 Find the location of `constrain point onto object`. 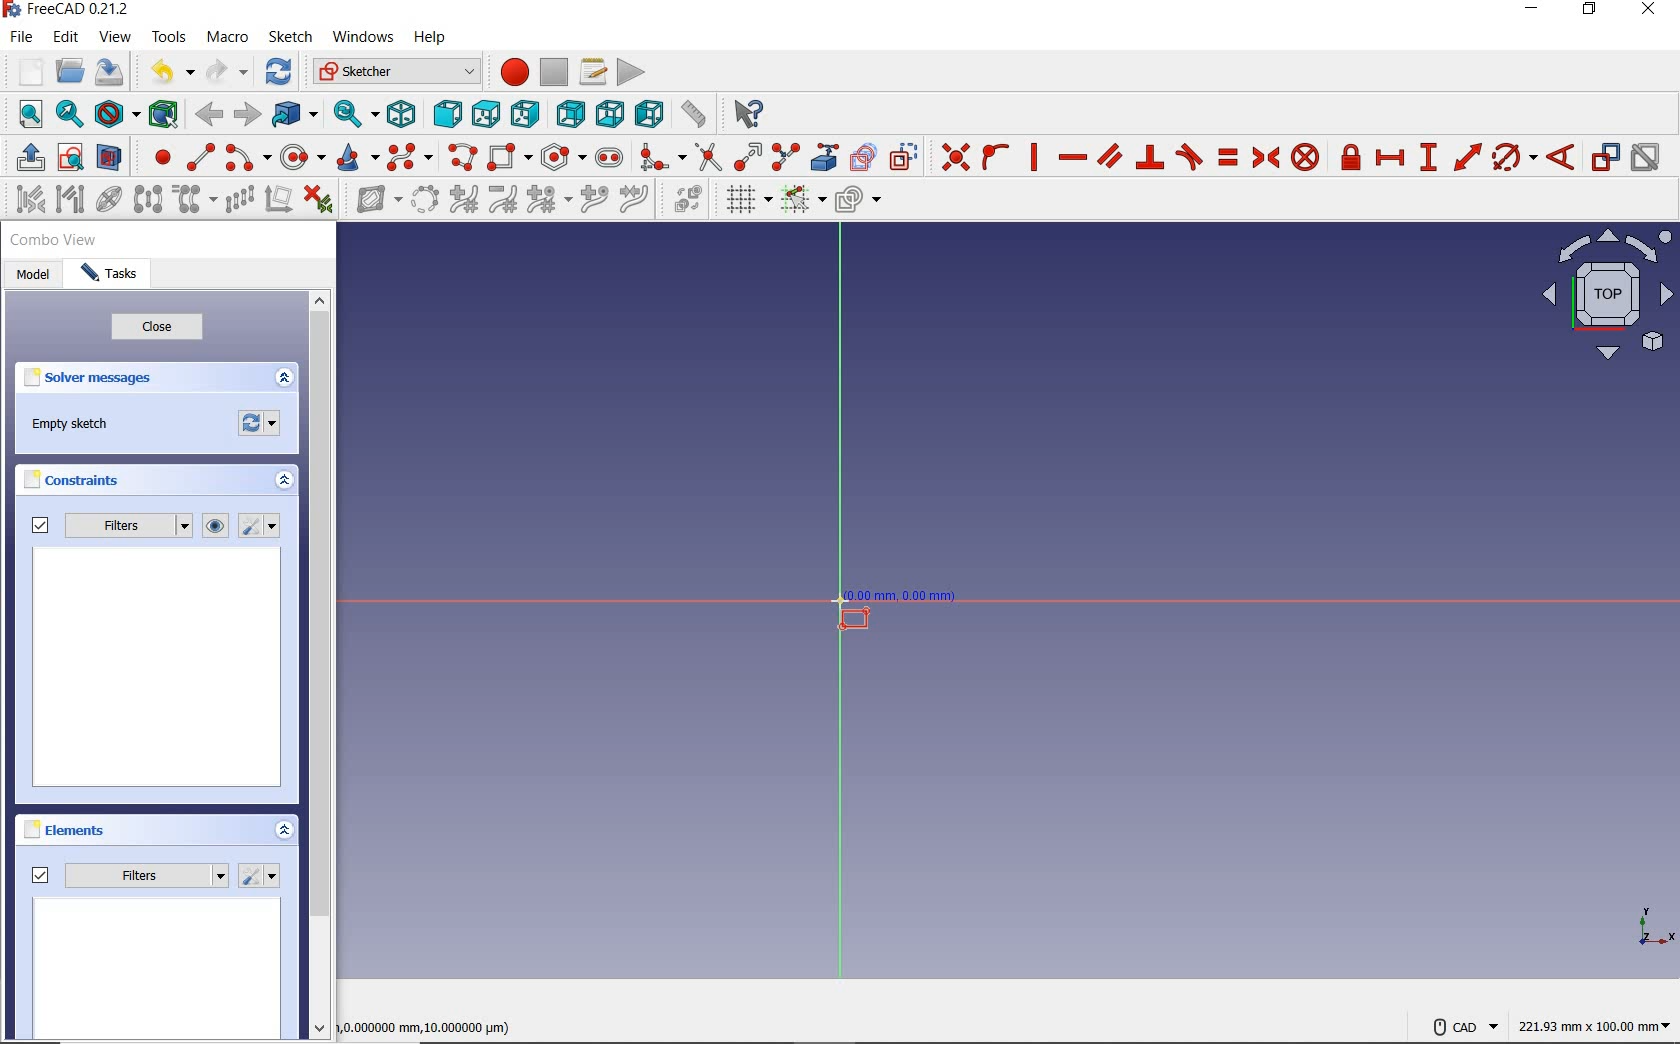

constrain point onto object is located at coordinates (994, 156).